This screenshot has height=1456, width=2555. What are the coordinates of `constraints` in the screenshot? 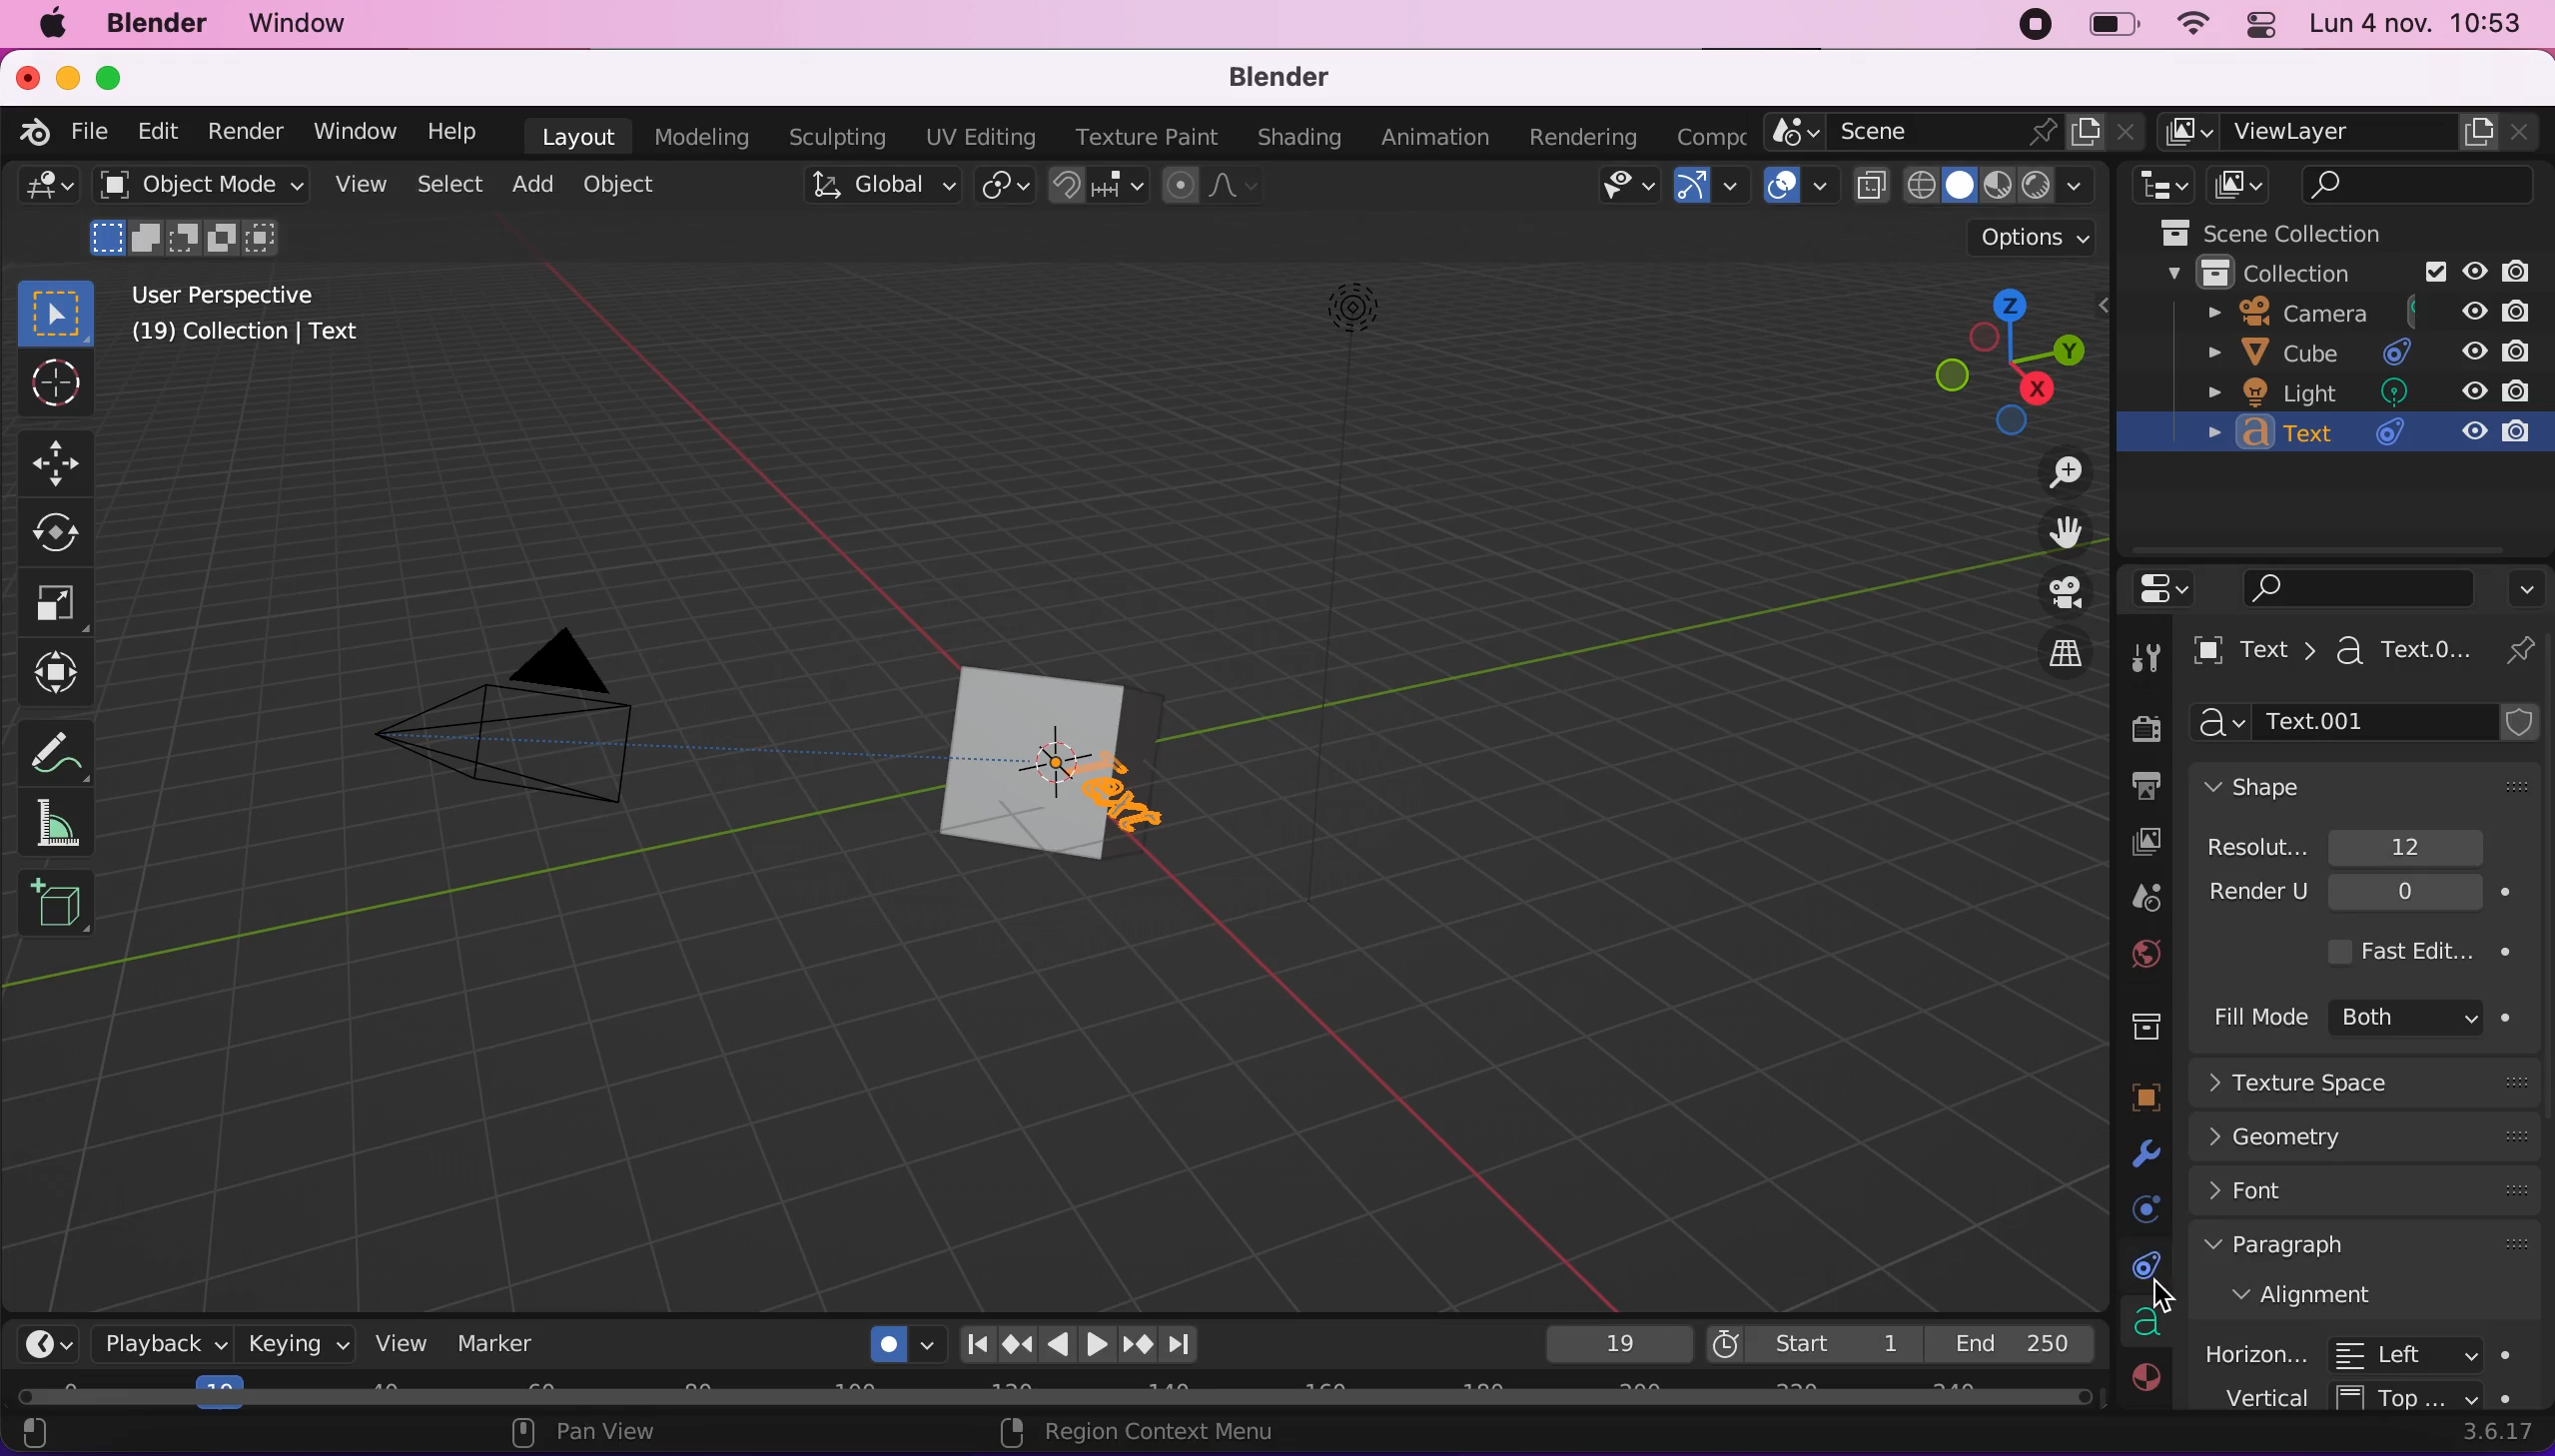 It's located at (2141, 1269).